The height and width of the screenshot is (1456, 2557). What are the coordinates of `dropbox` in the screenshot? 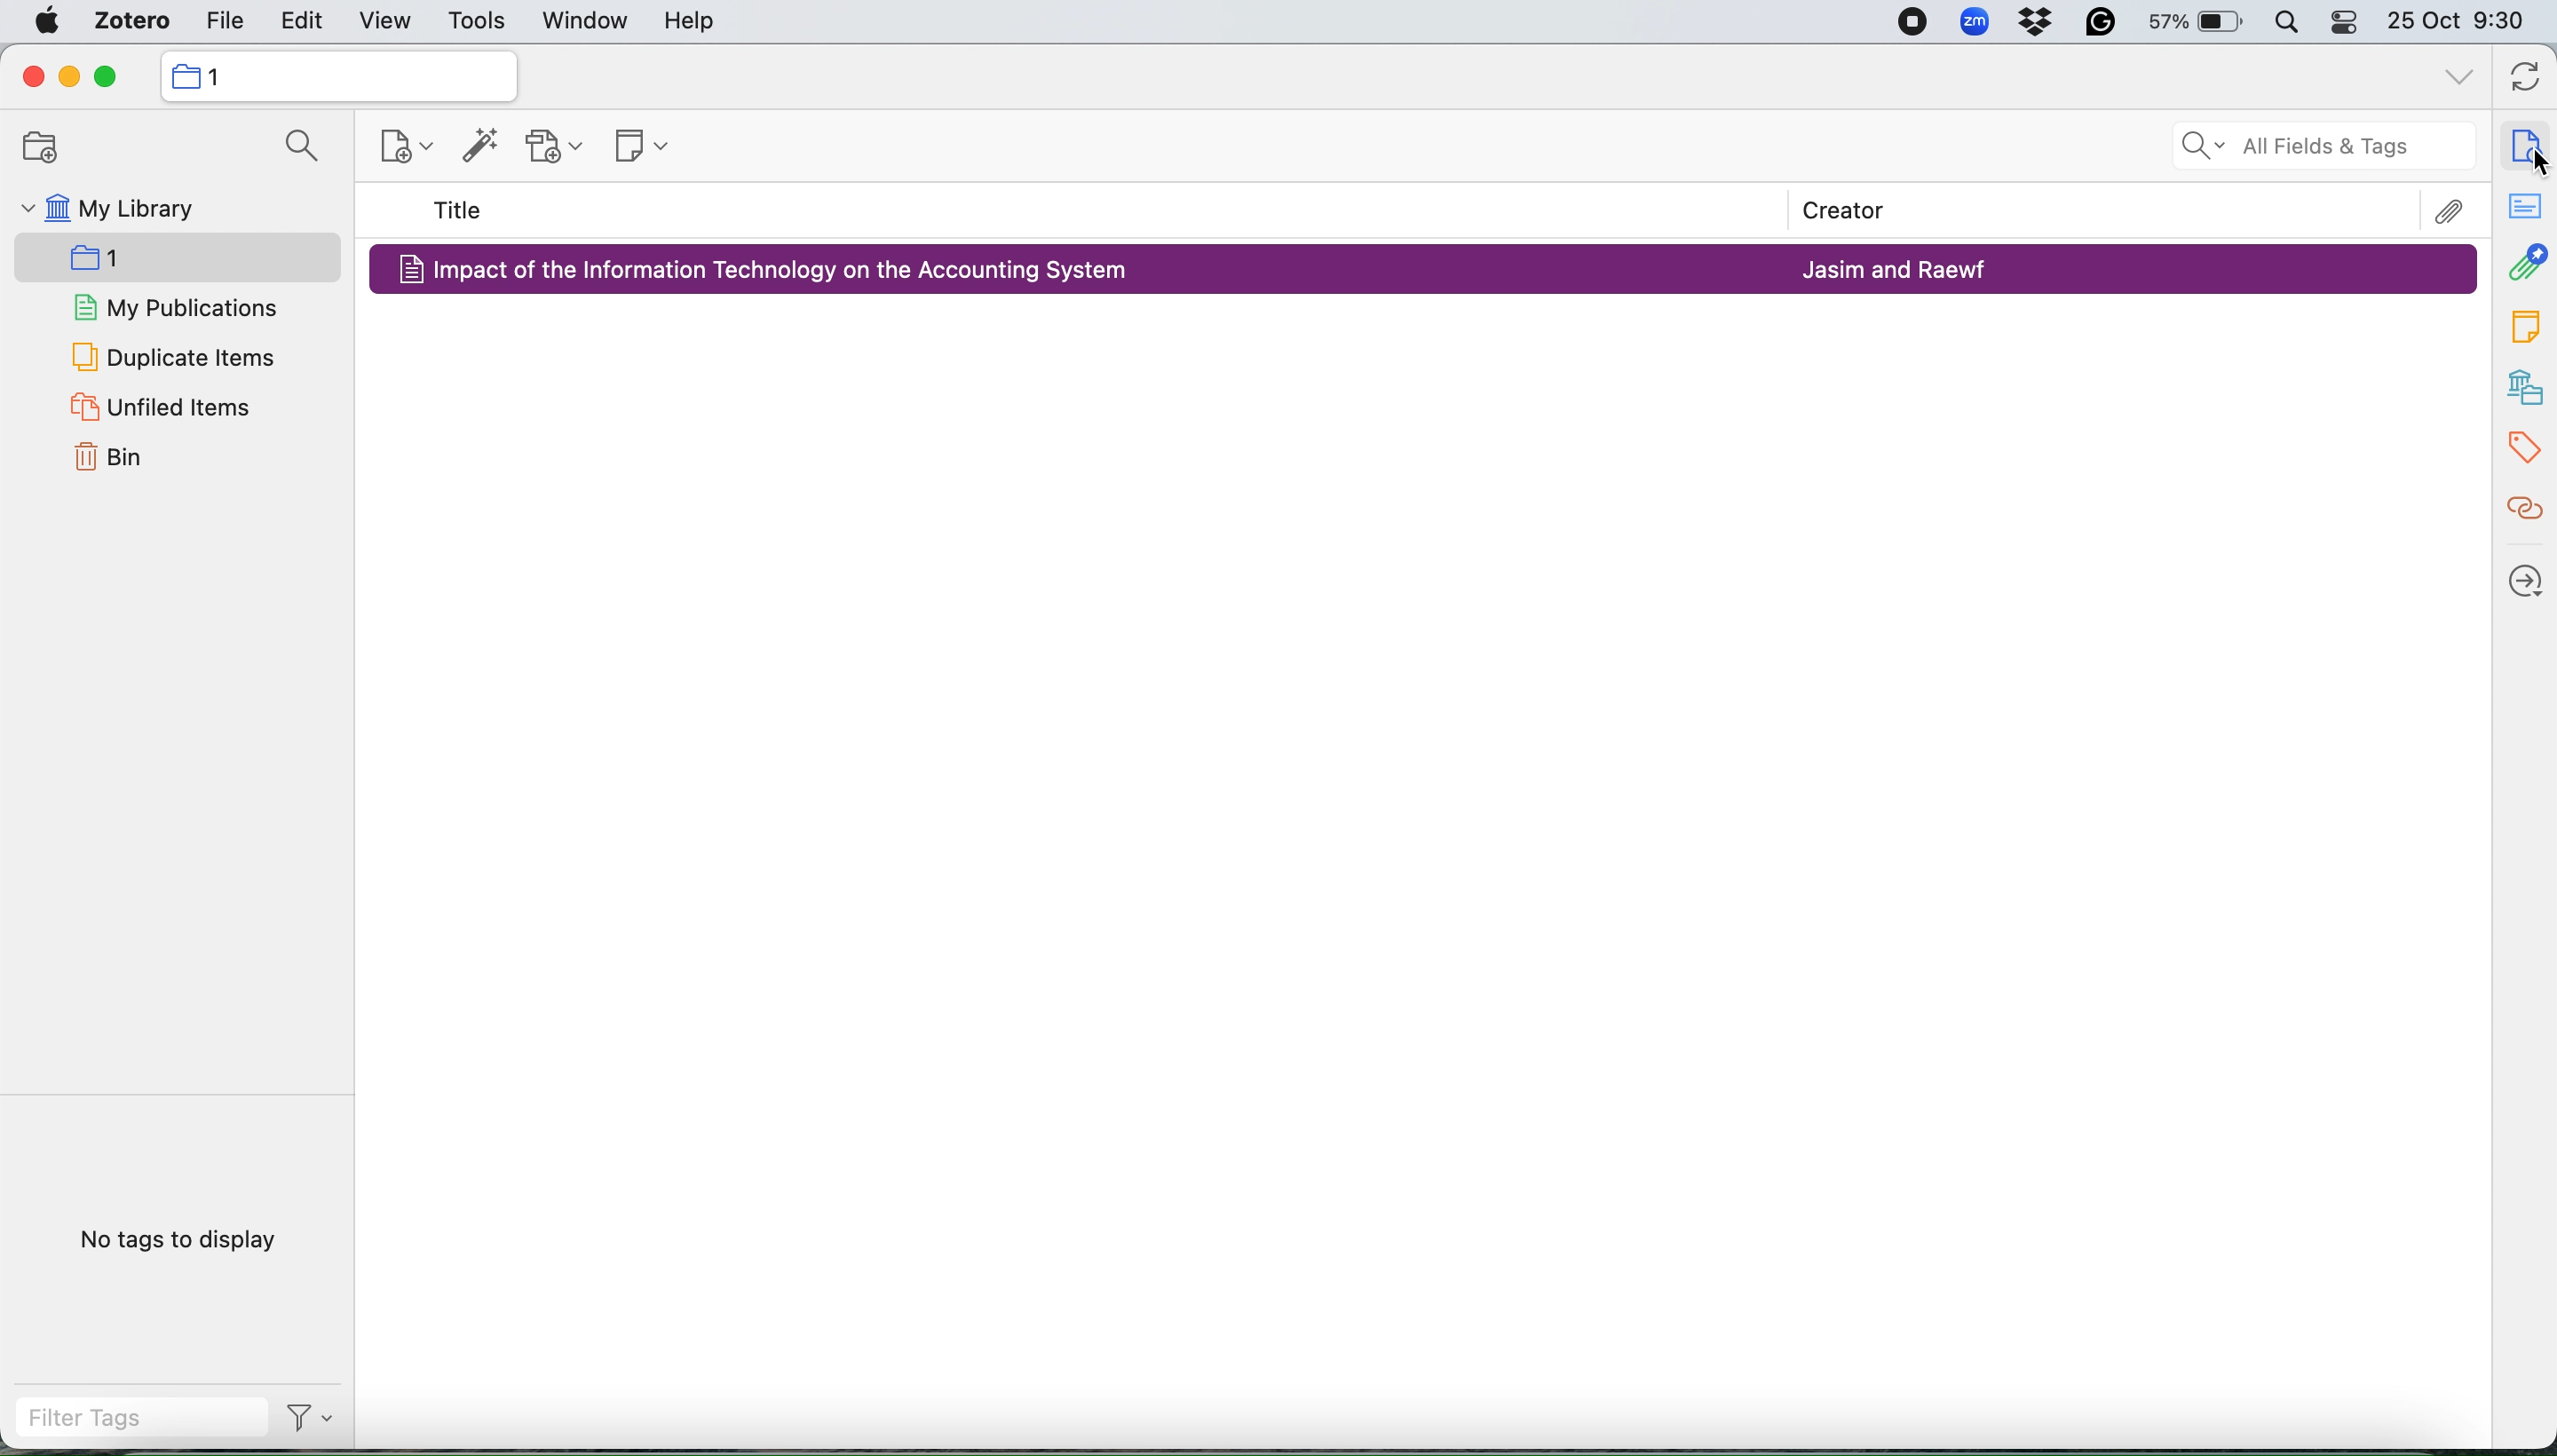 It's located at (2041, 24).